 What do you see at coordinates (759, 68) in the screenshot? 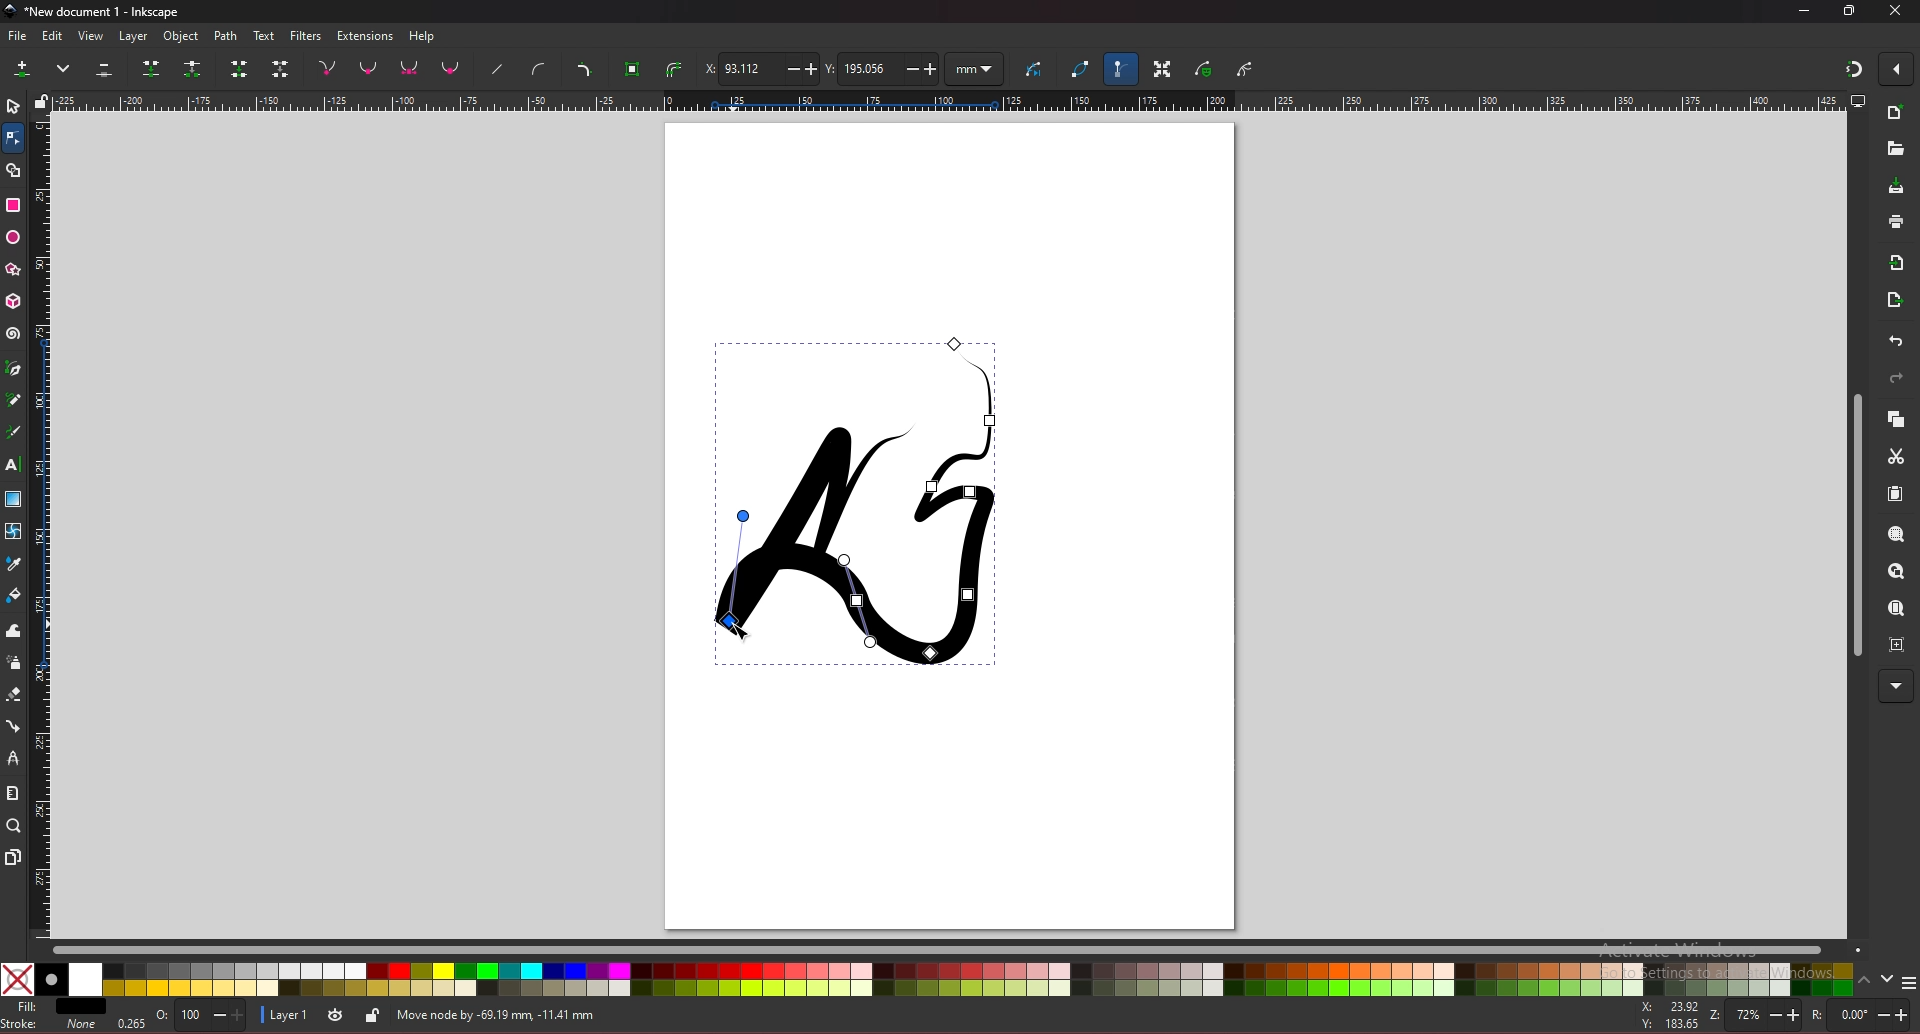
I see `x coordinate` at bounding box center [759, 68].